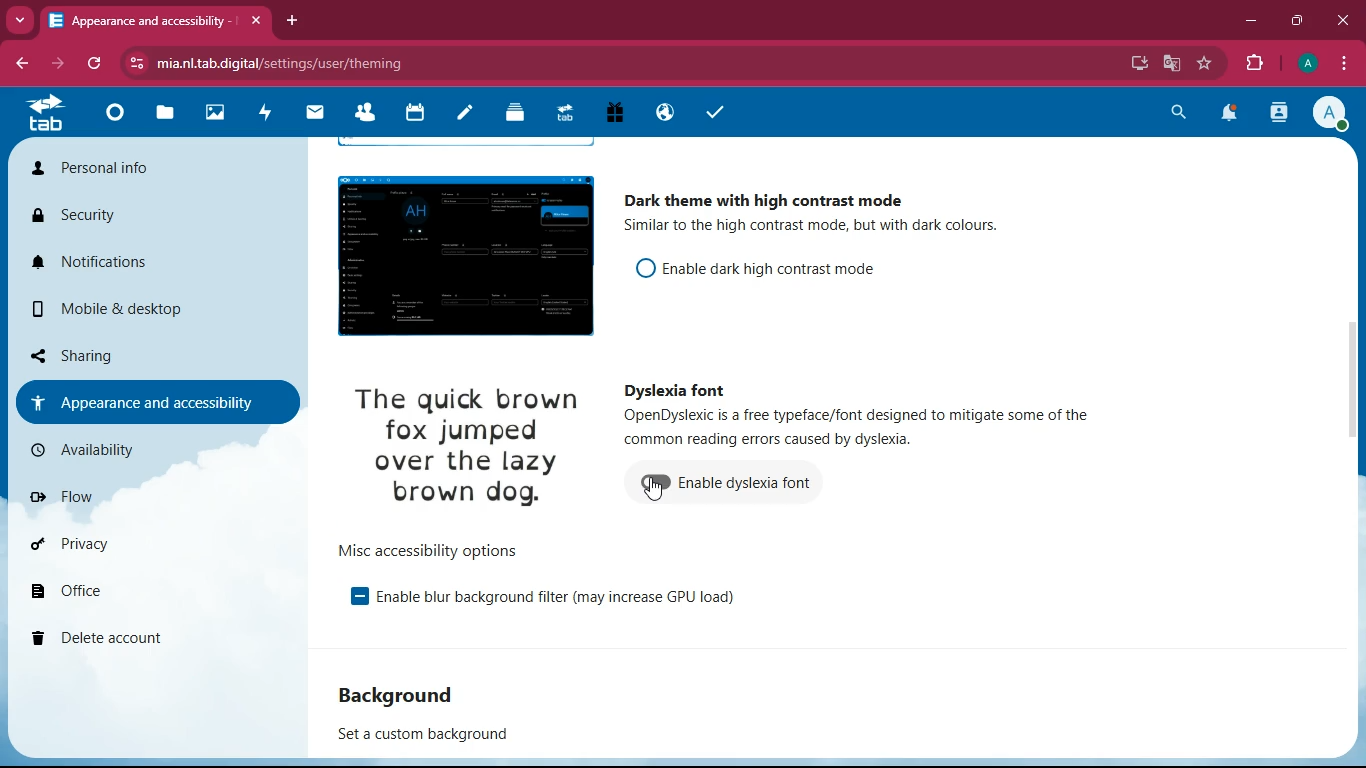 Image resolution: width=1366 pixels, height=768 pixels. Describe the element at coordinates (354, 596) in the screenshot. I see `enable` at that location.